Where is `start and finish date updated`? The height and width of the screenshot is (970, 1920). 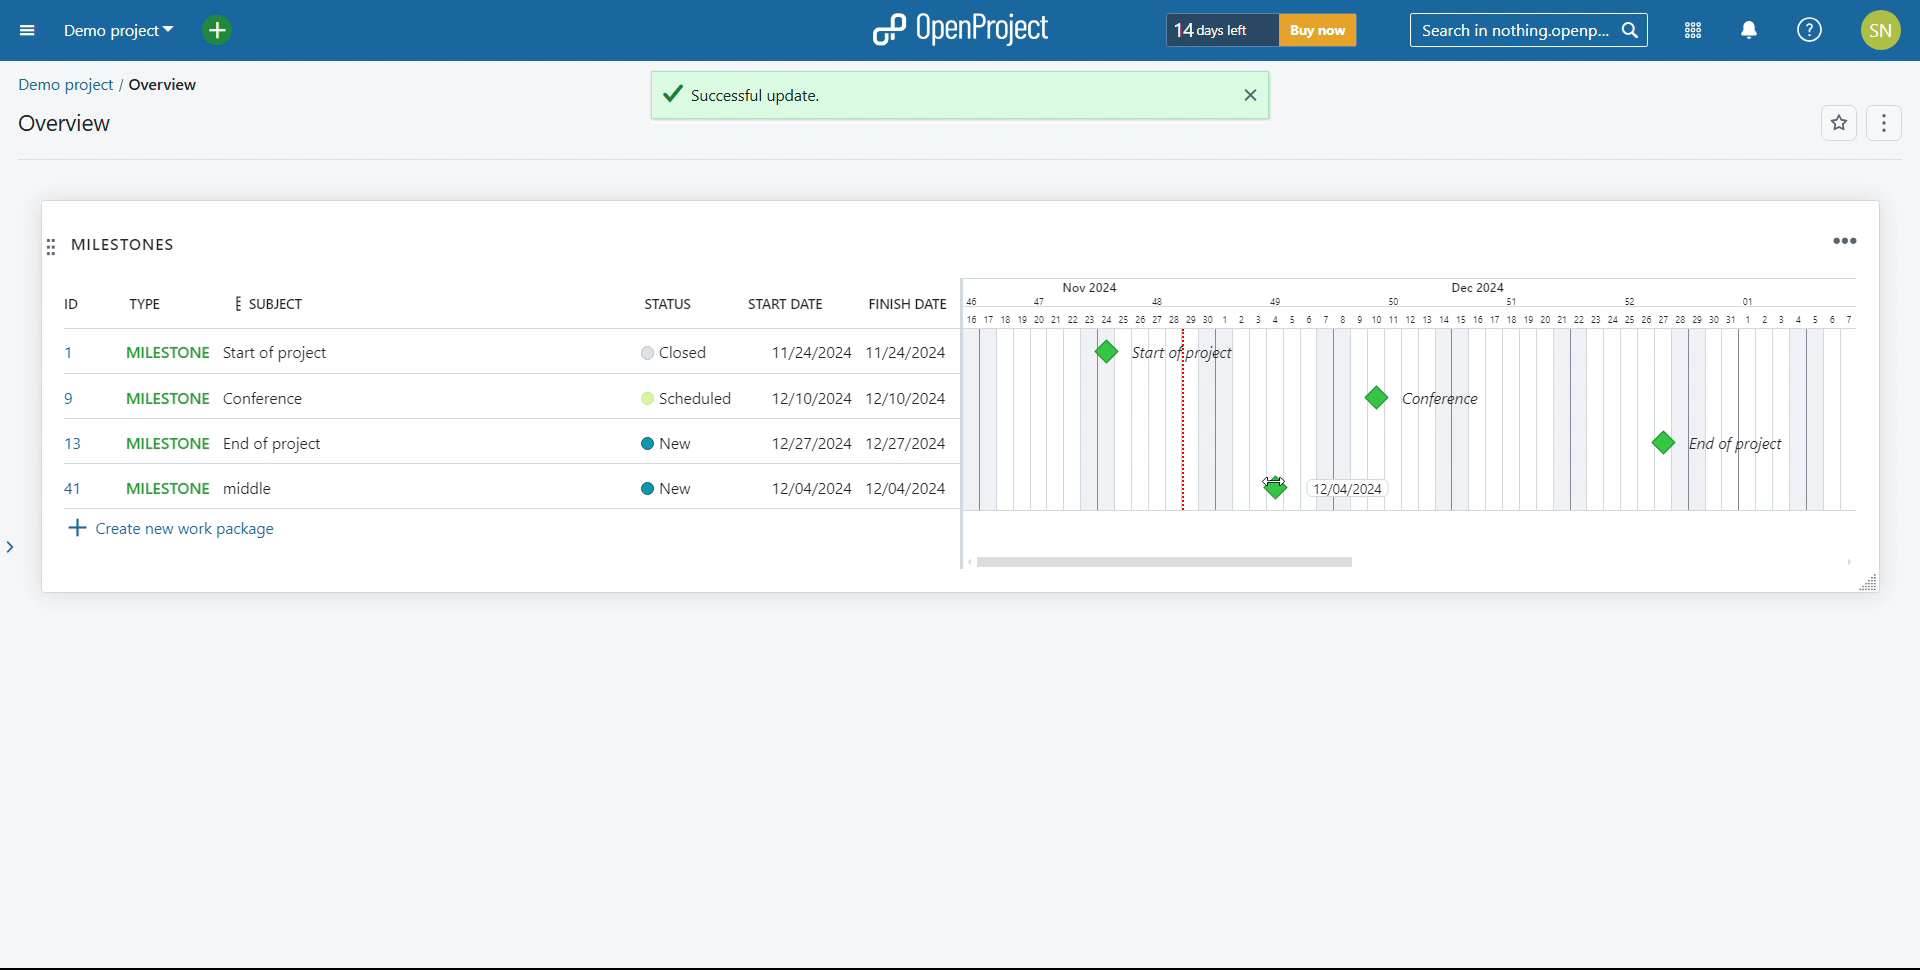
start and finish date updated is located at coordinates (857, 488).